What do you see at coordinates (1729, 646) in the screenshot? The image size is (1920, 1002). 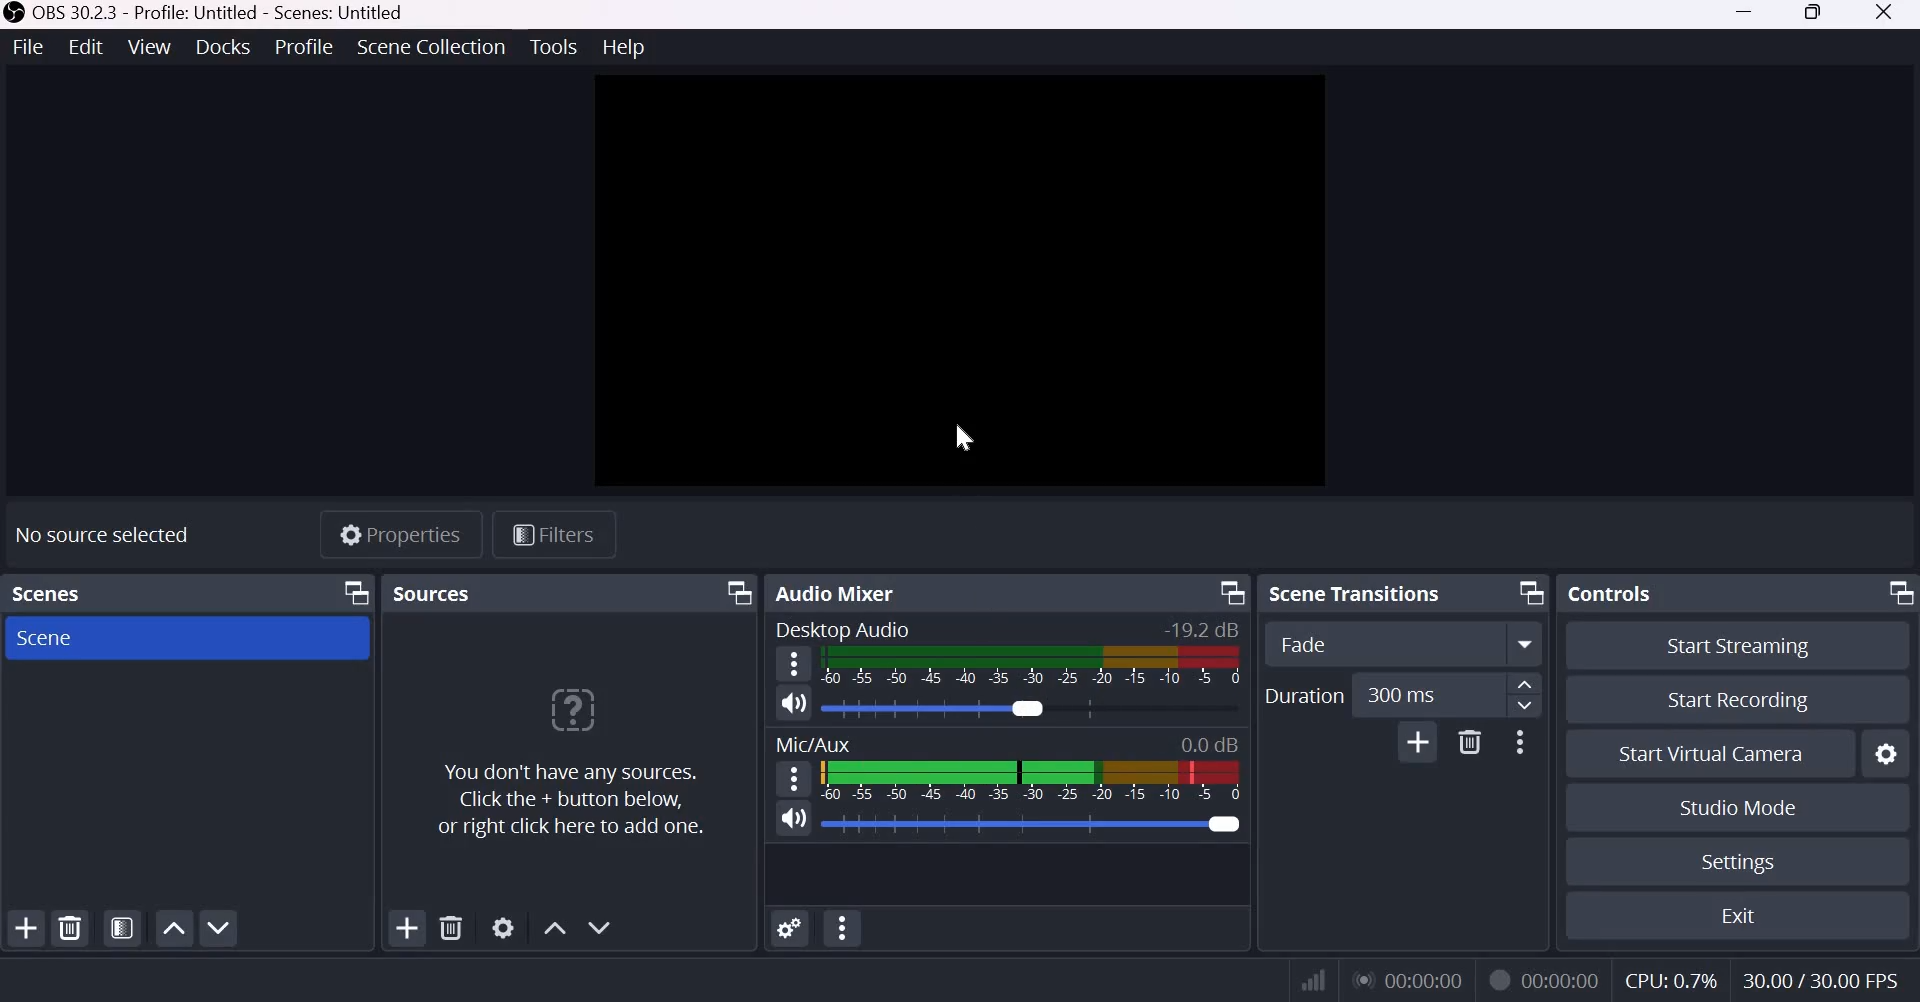 I see `Start Streaming` at bounding box center [1729, 646].